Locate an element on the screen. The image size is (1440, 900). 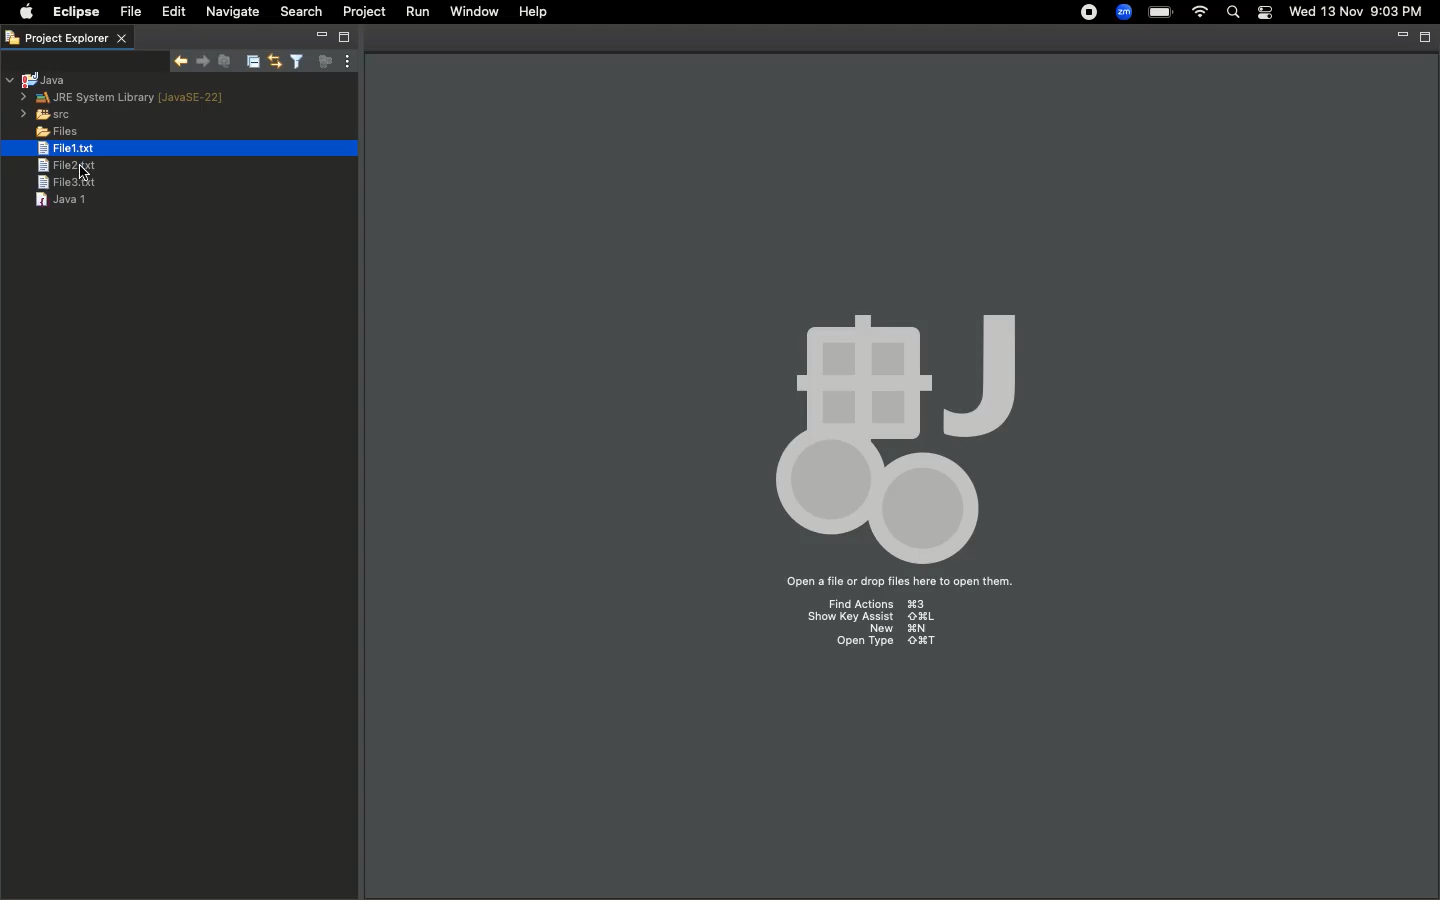
Show next match is located at coordinates (183, 59).